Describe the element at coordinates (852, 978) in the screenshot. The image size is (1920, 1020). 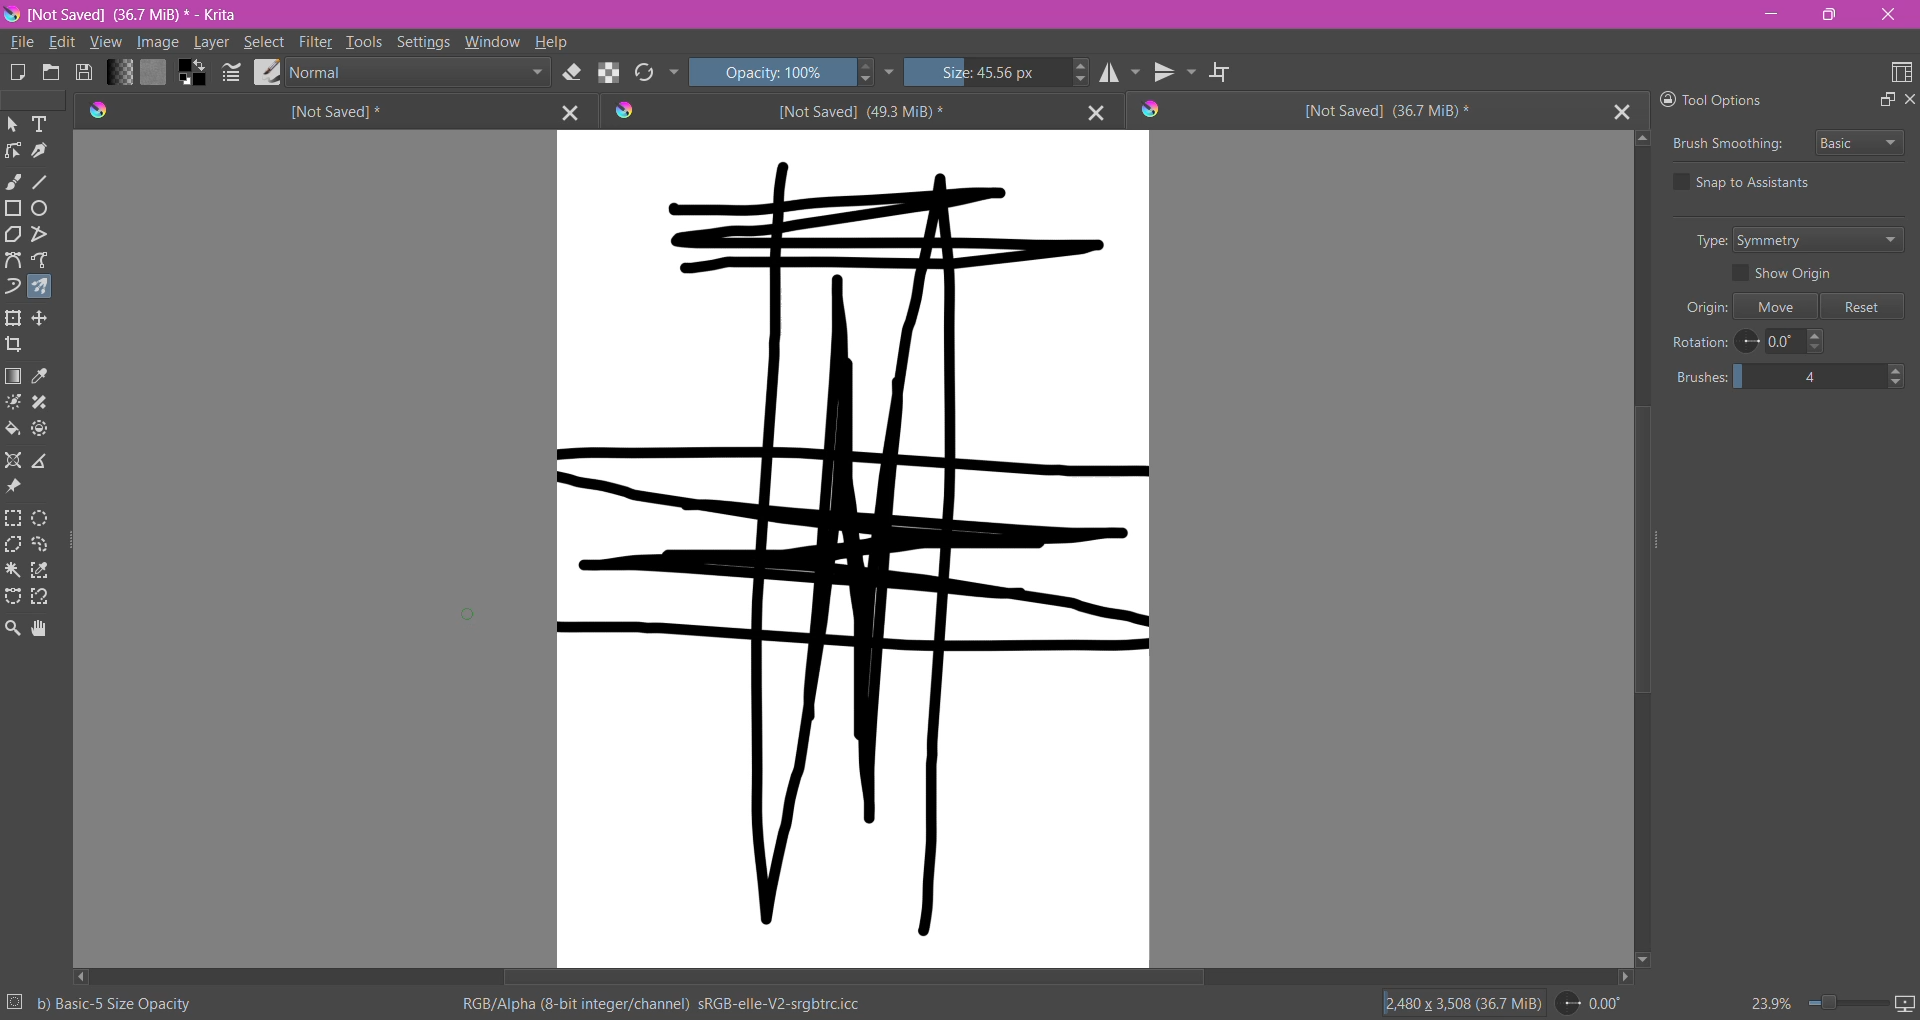
I see `Horizontal Scroll Bar` at that location.